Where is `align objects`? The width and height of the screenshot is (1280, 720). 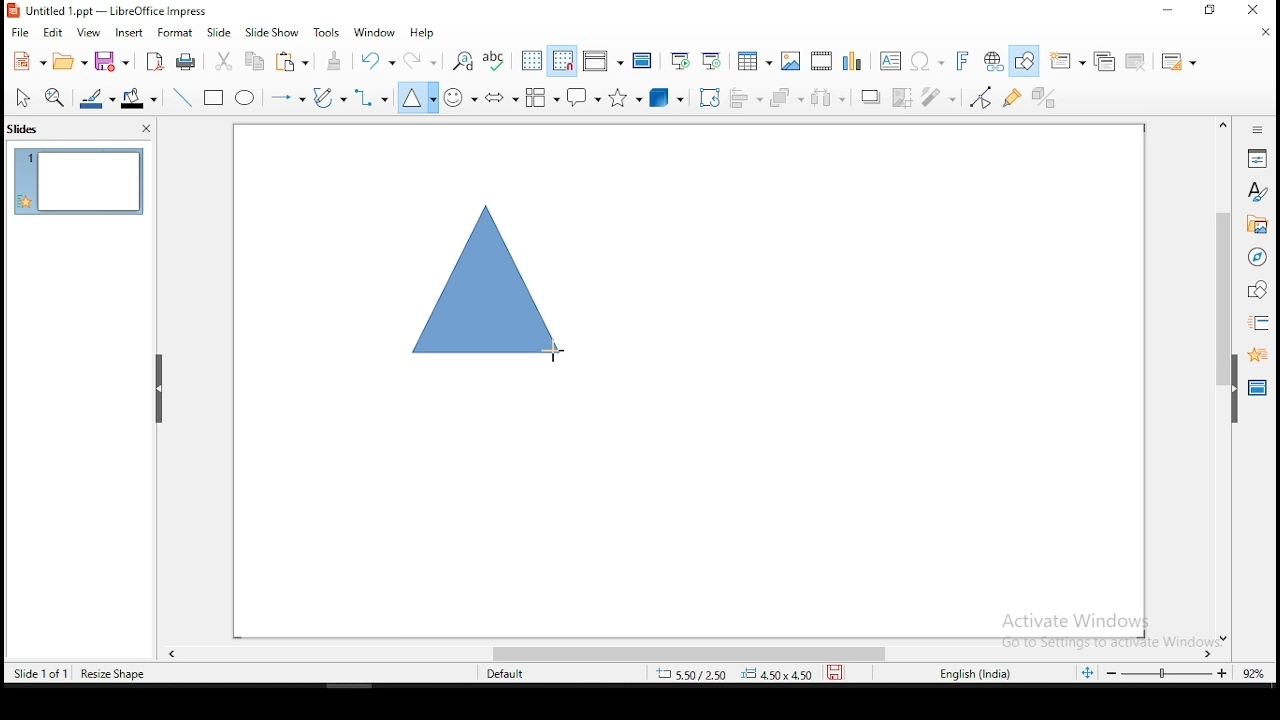 align objects is located at coordinates (745, 99).